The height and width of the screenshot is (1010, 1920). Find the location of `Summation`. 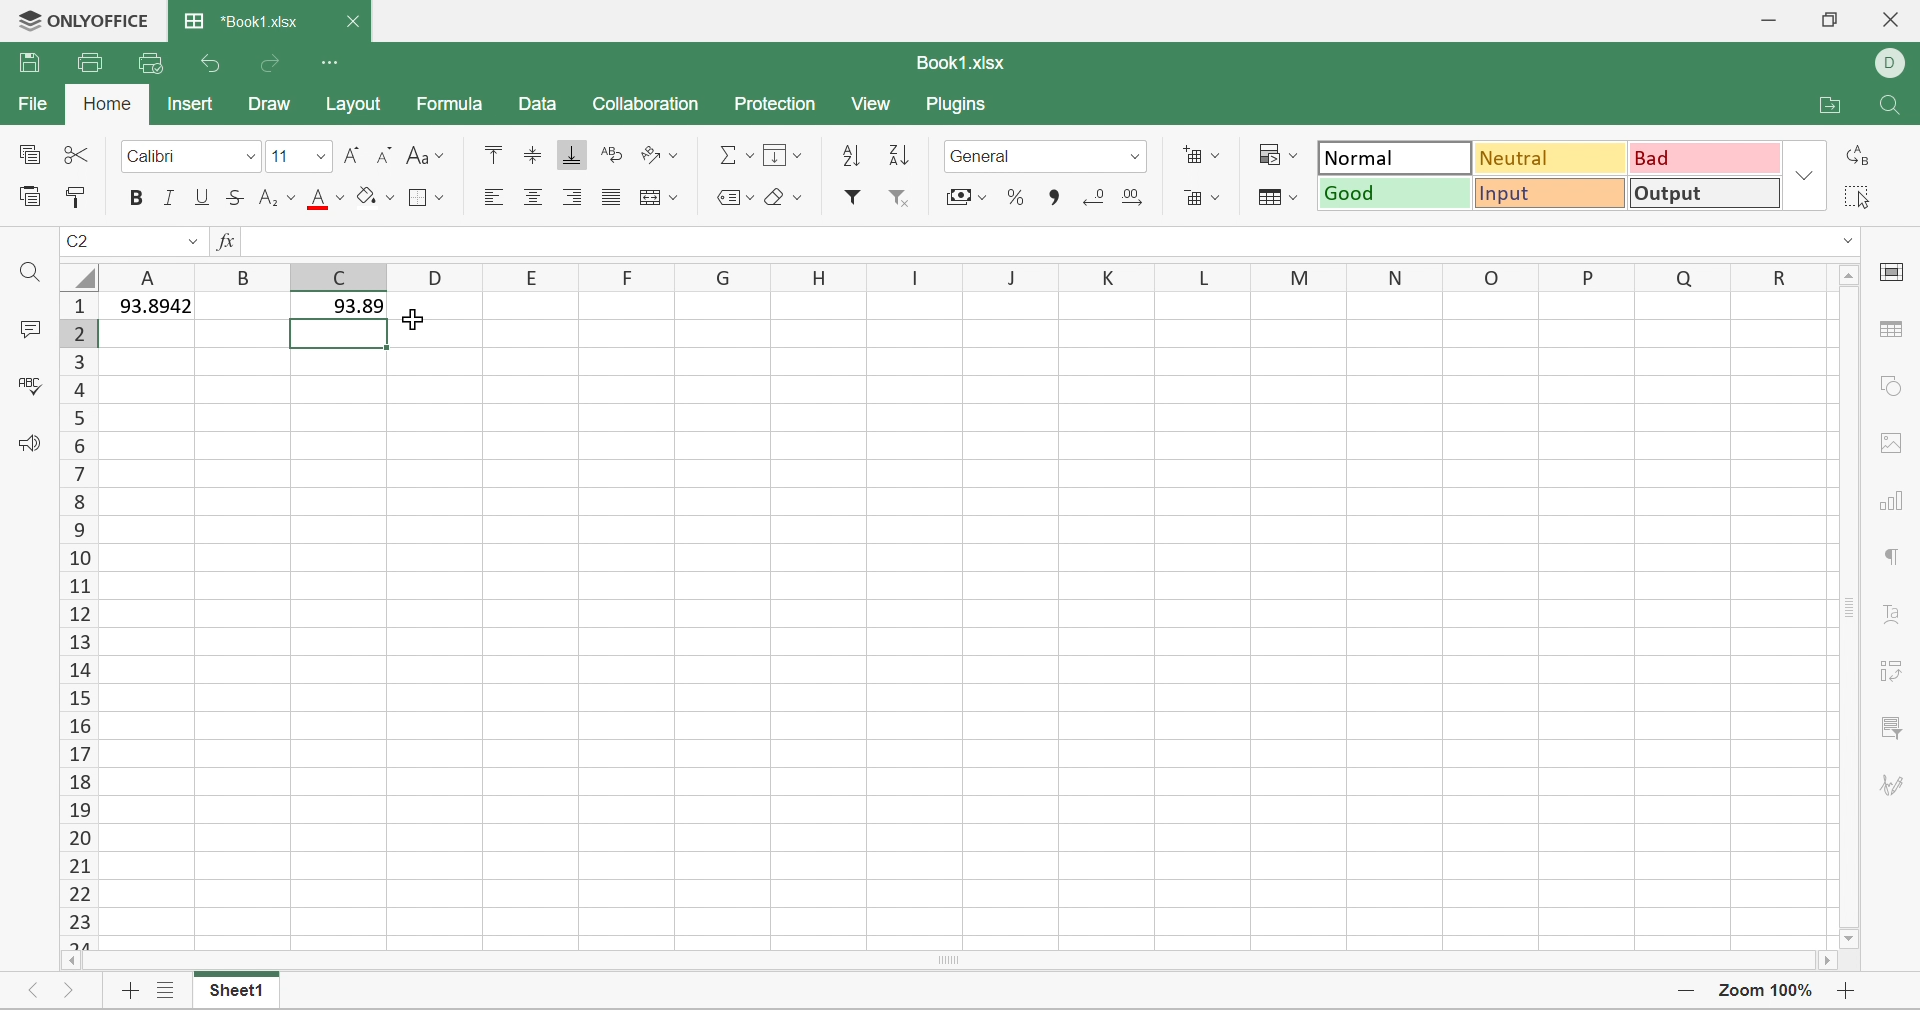

Summation is located at coordinates (736, 154).